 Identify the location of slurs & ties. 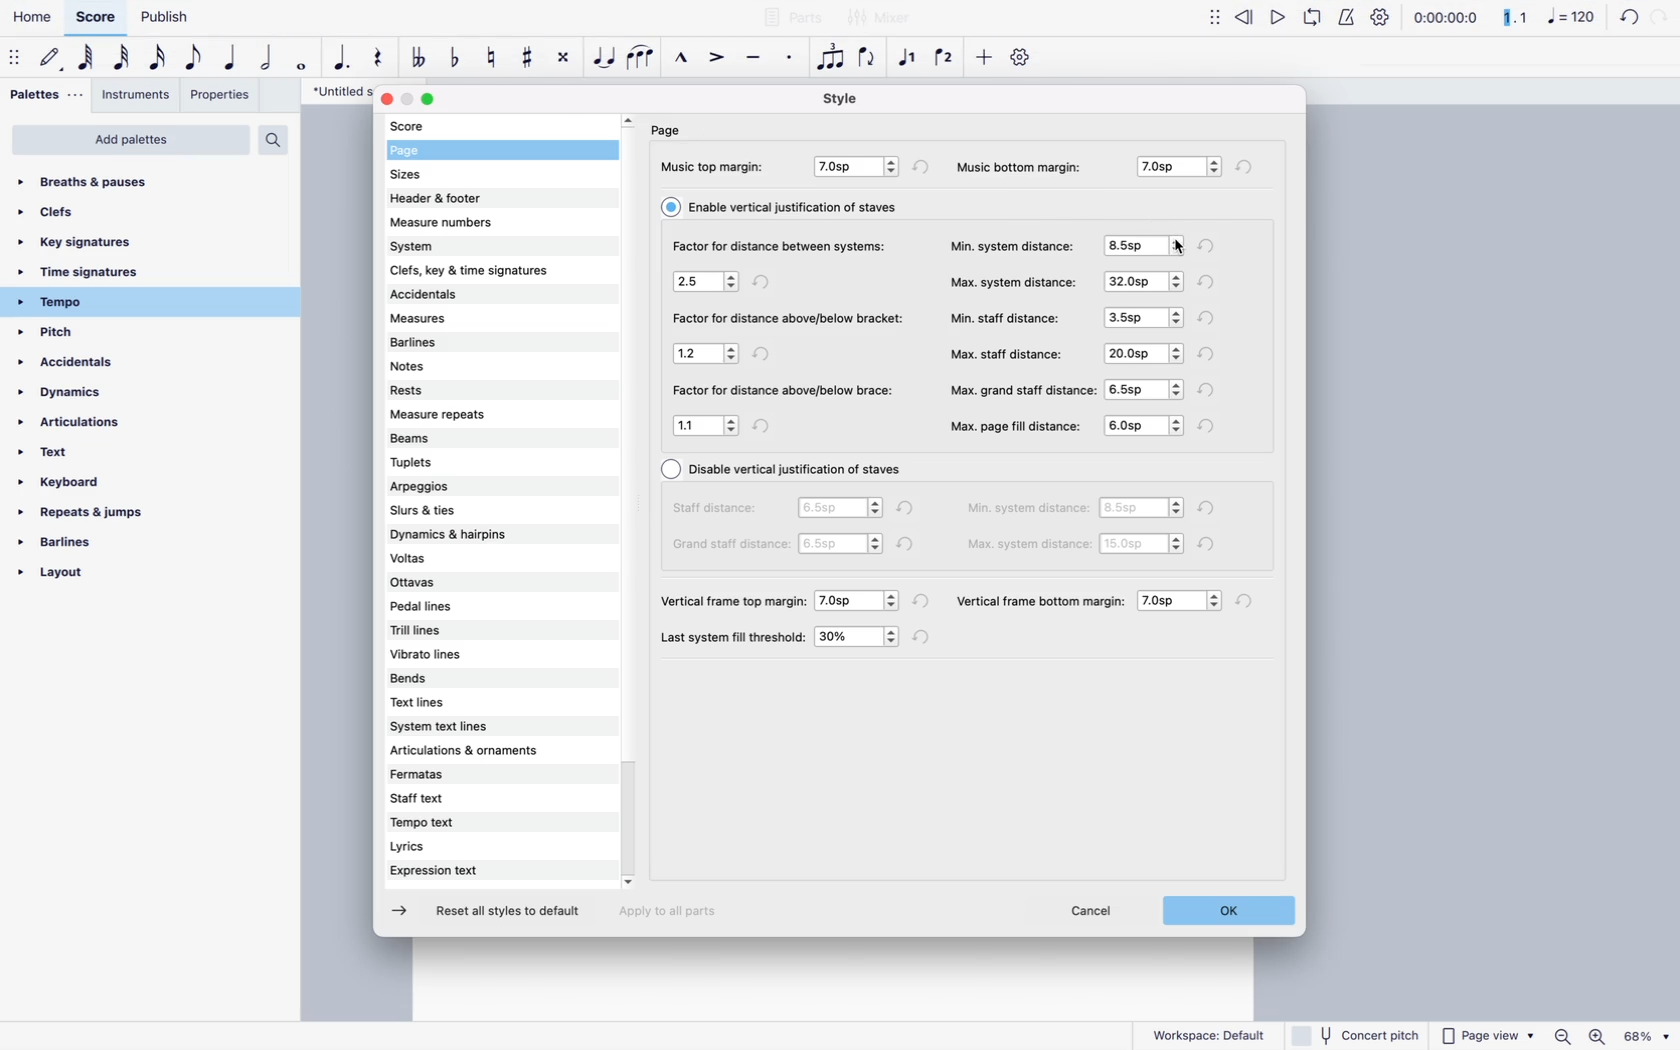
(468, 508).